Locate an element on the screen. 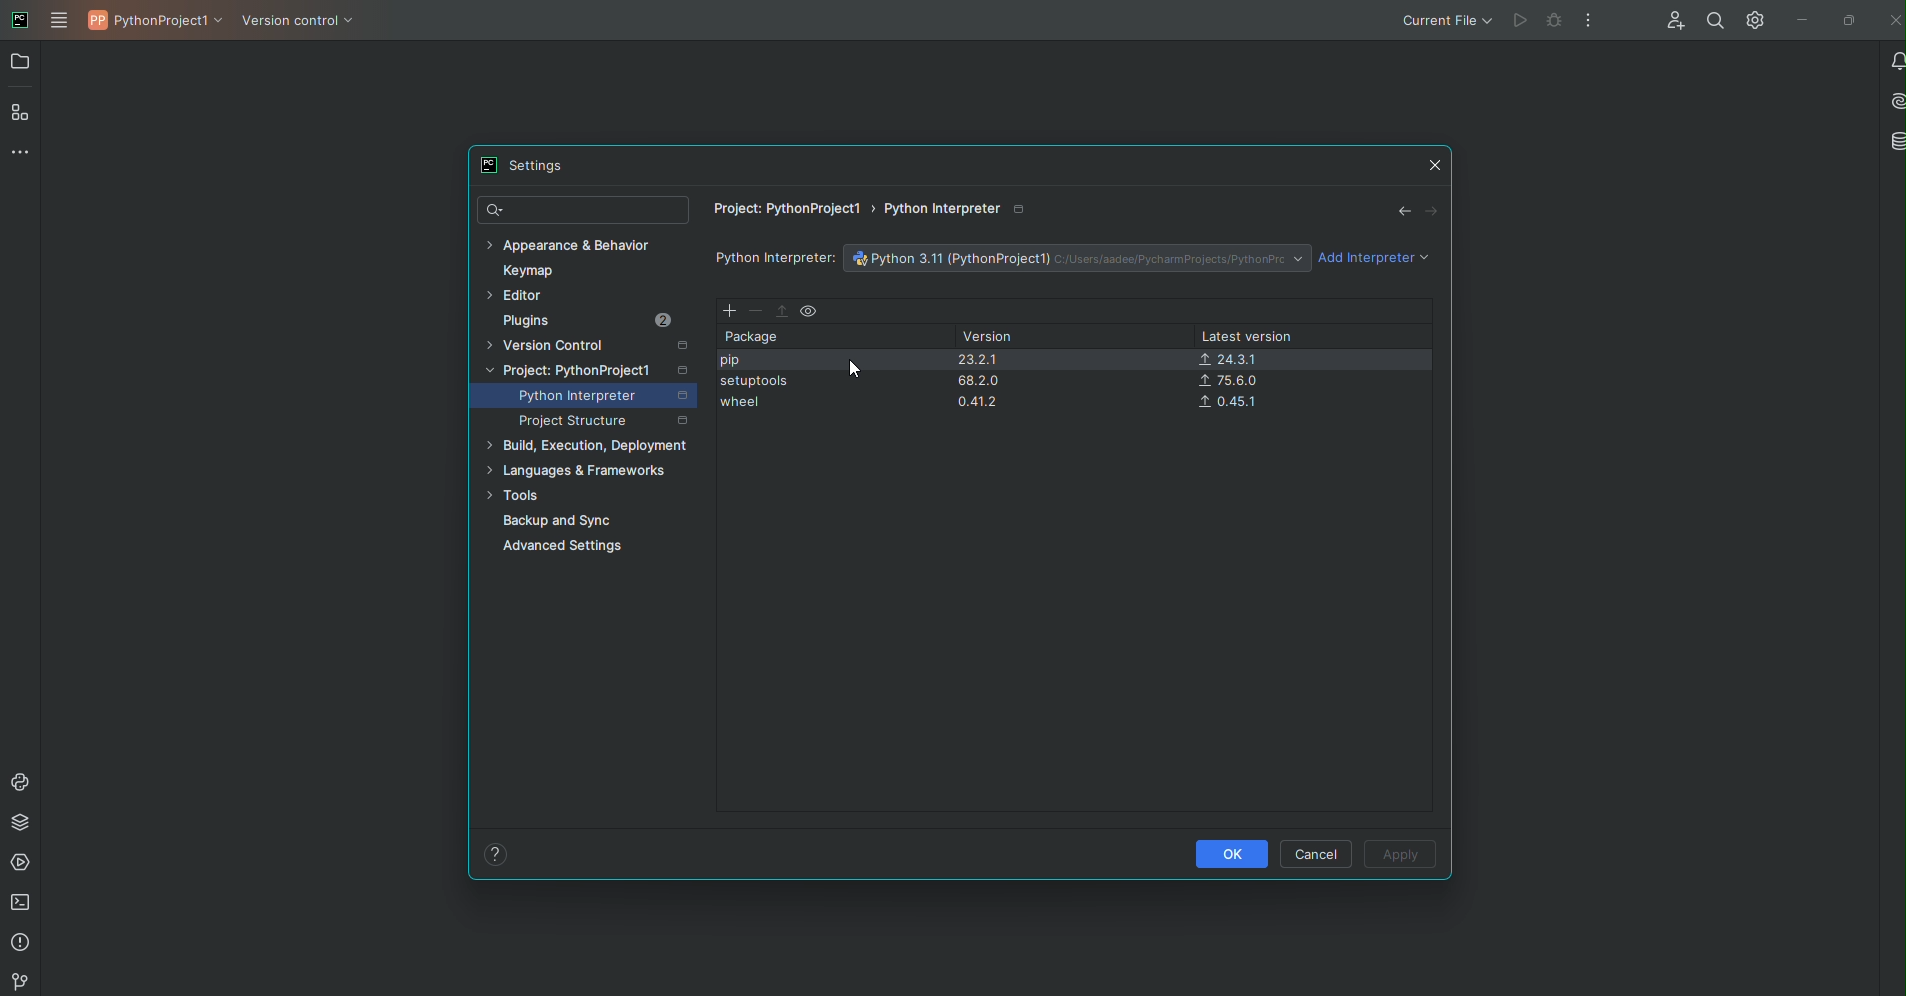 The width and height of the screenshot is (1906, 996). Tools is located at coordinates (515, 496).